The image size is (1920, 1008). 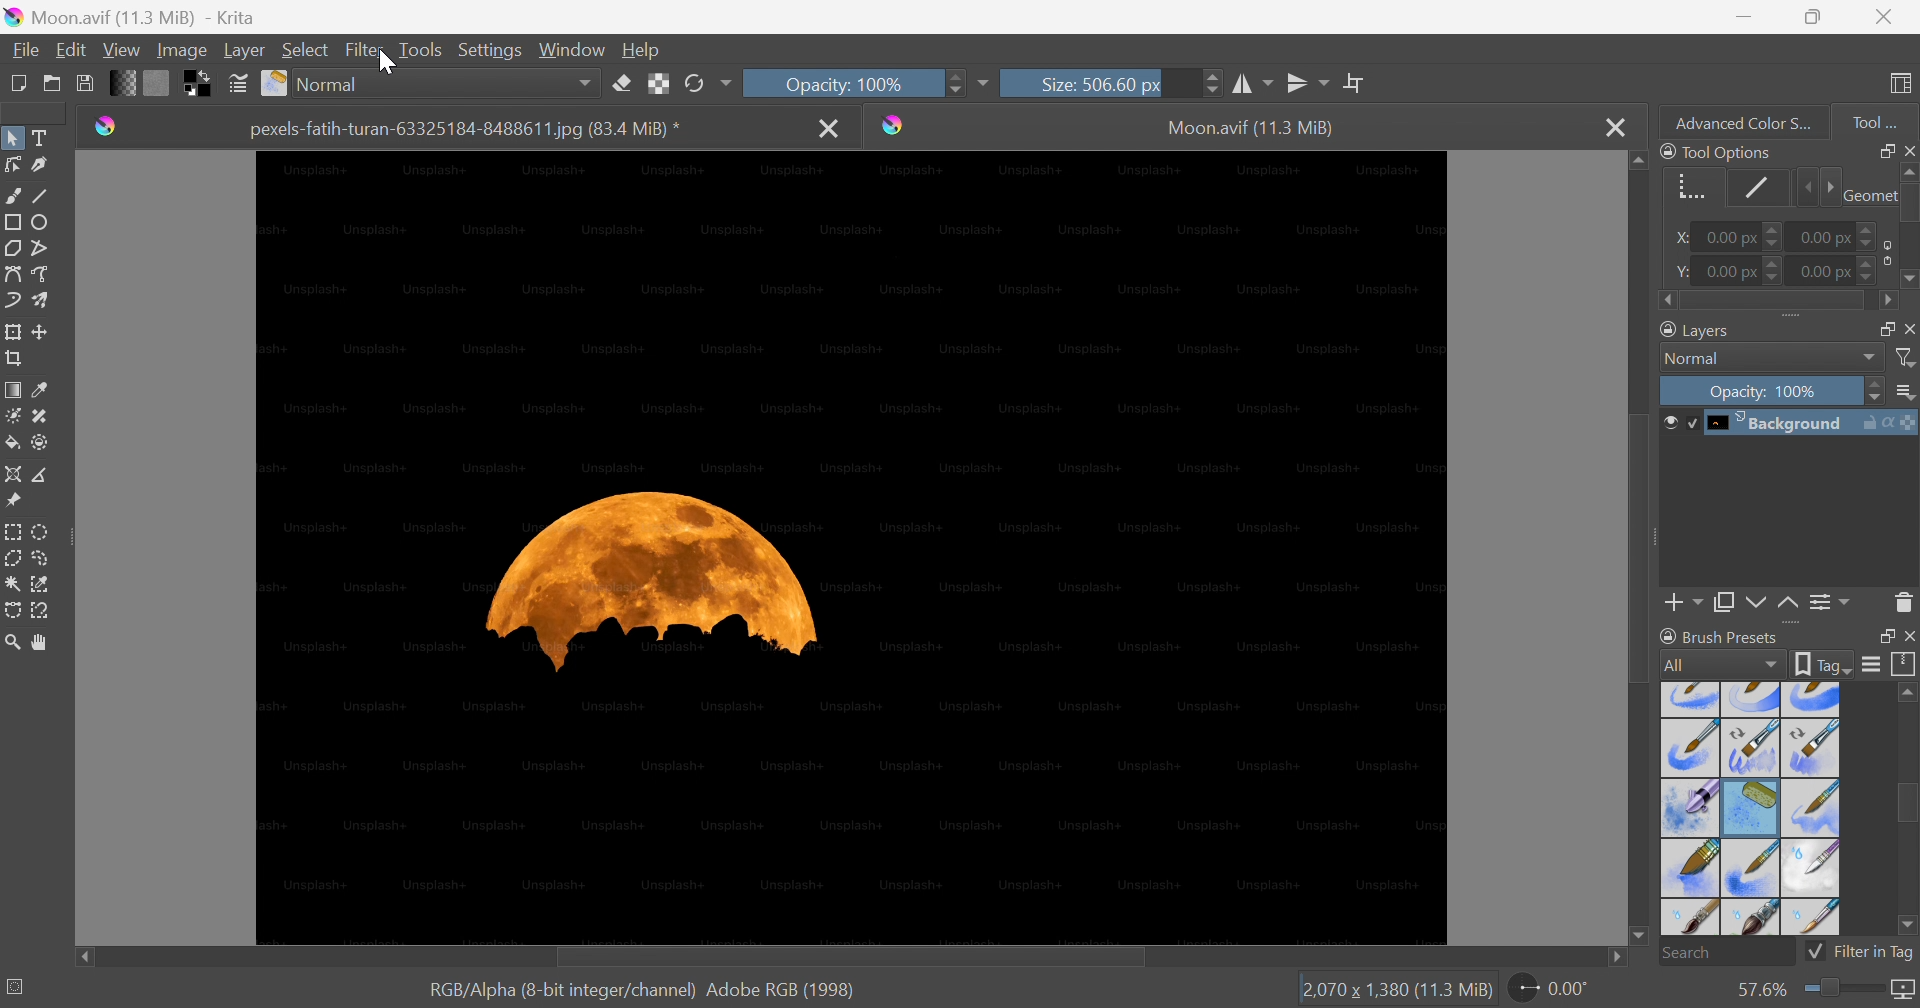 I want to click on Image, so click(x=180, y=51).